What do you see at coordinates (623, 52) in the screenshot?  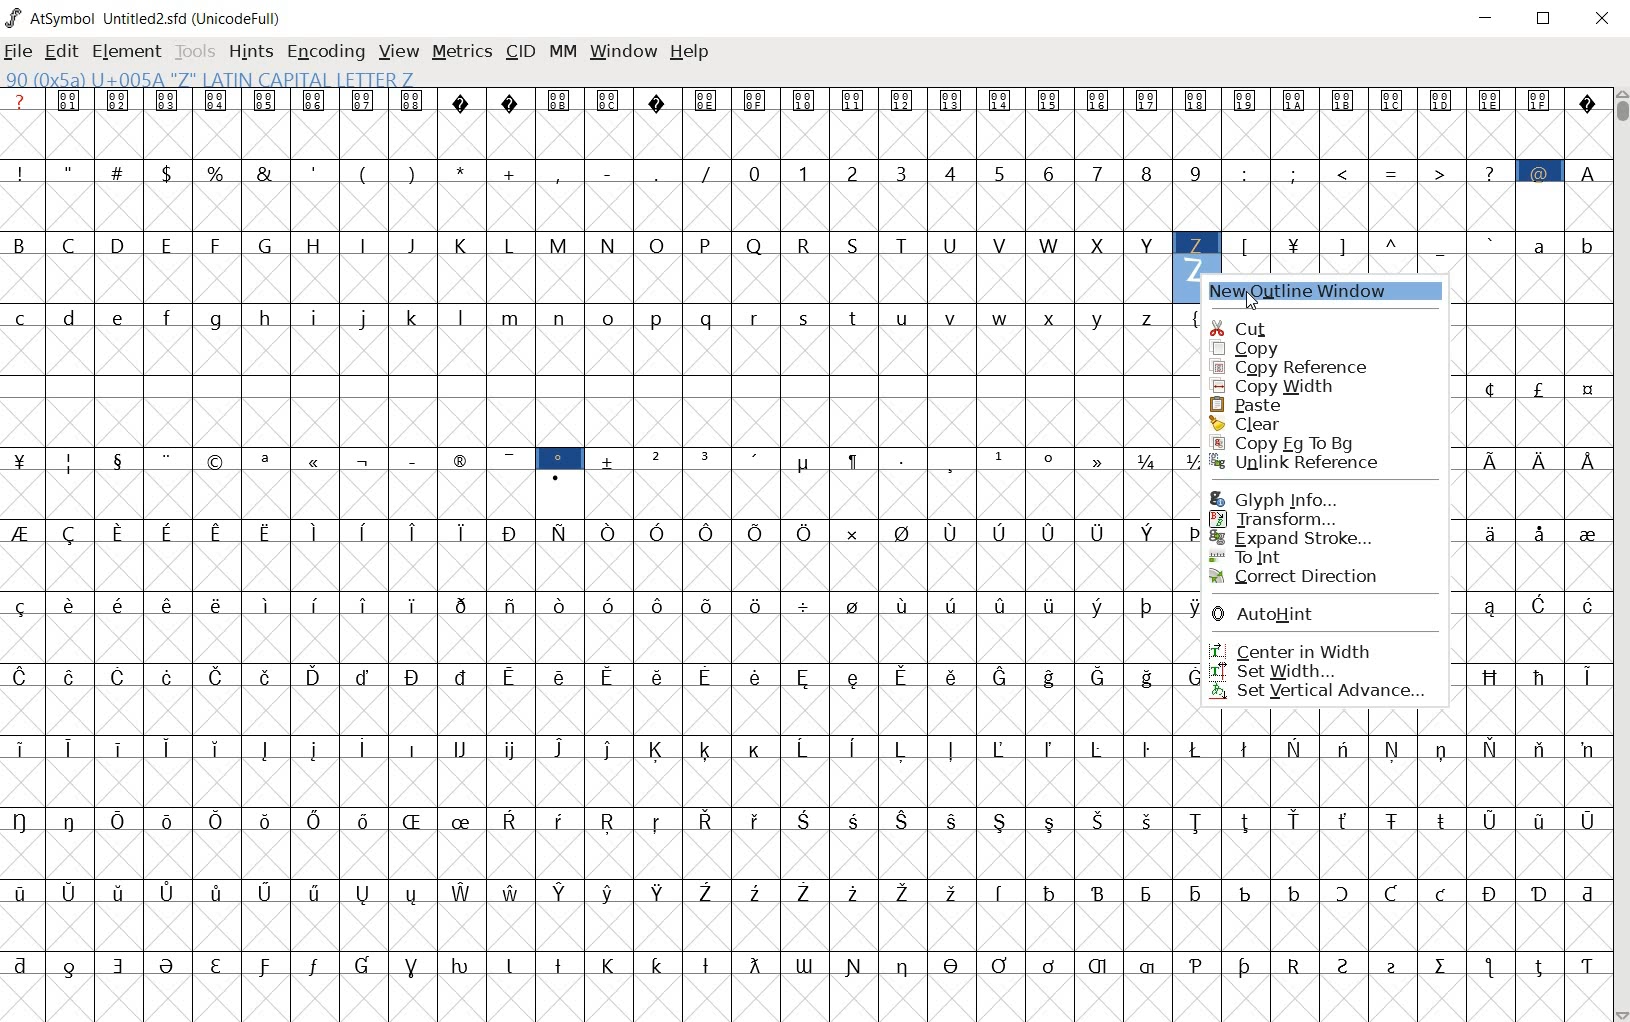 I see `window` at bounding box center [623, 52].